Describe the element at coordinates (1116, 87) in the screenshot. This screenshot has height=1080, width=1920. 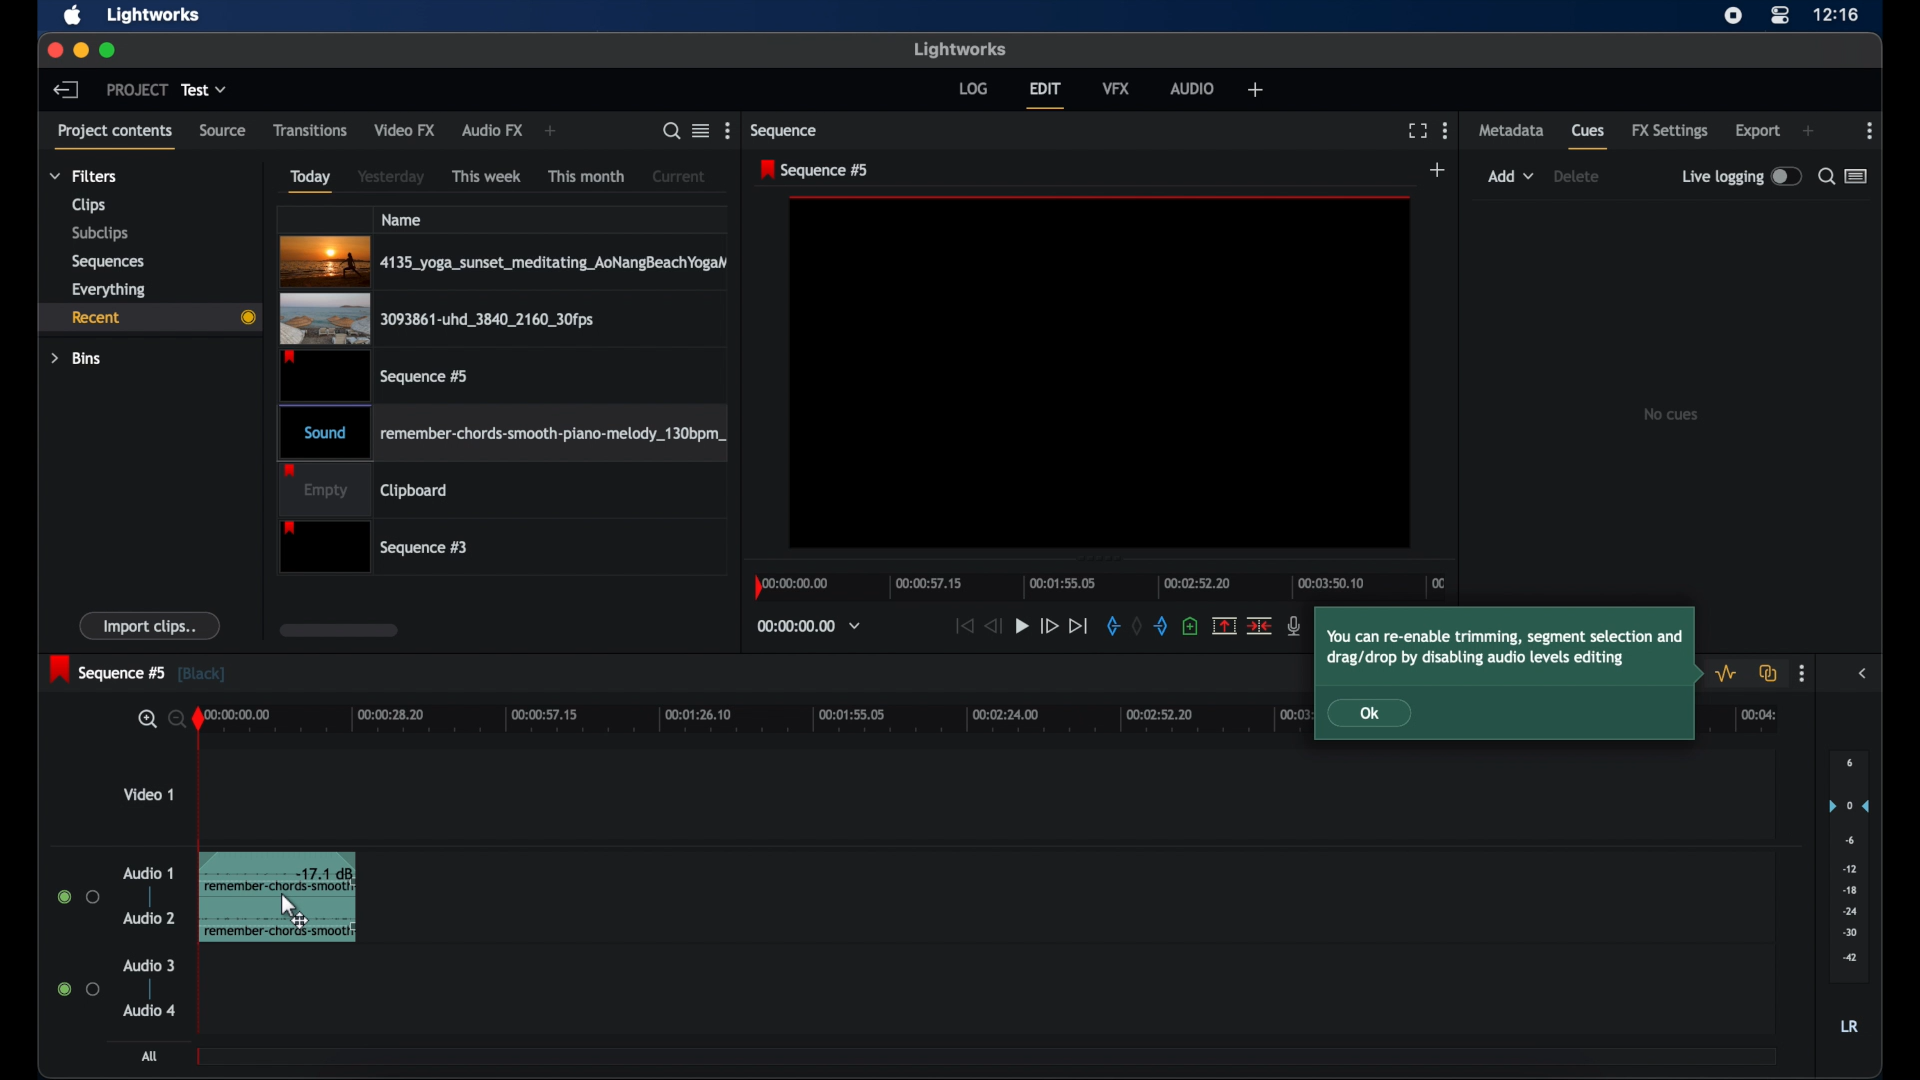
I see `vfx` at that location.